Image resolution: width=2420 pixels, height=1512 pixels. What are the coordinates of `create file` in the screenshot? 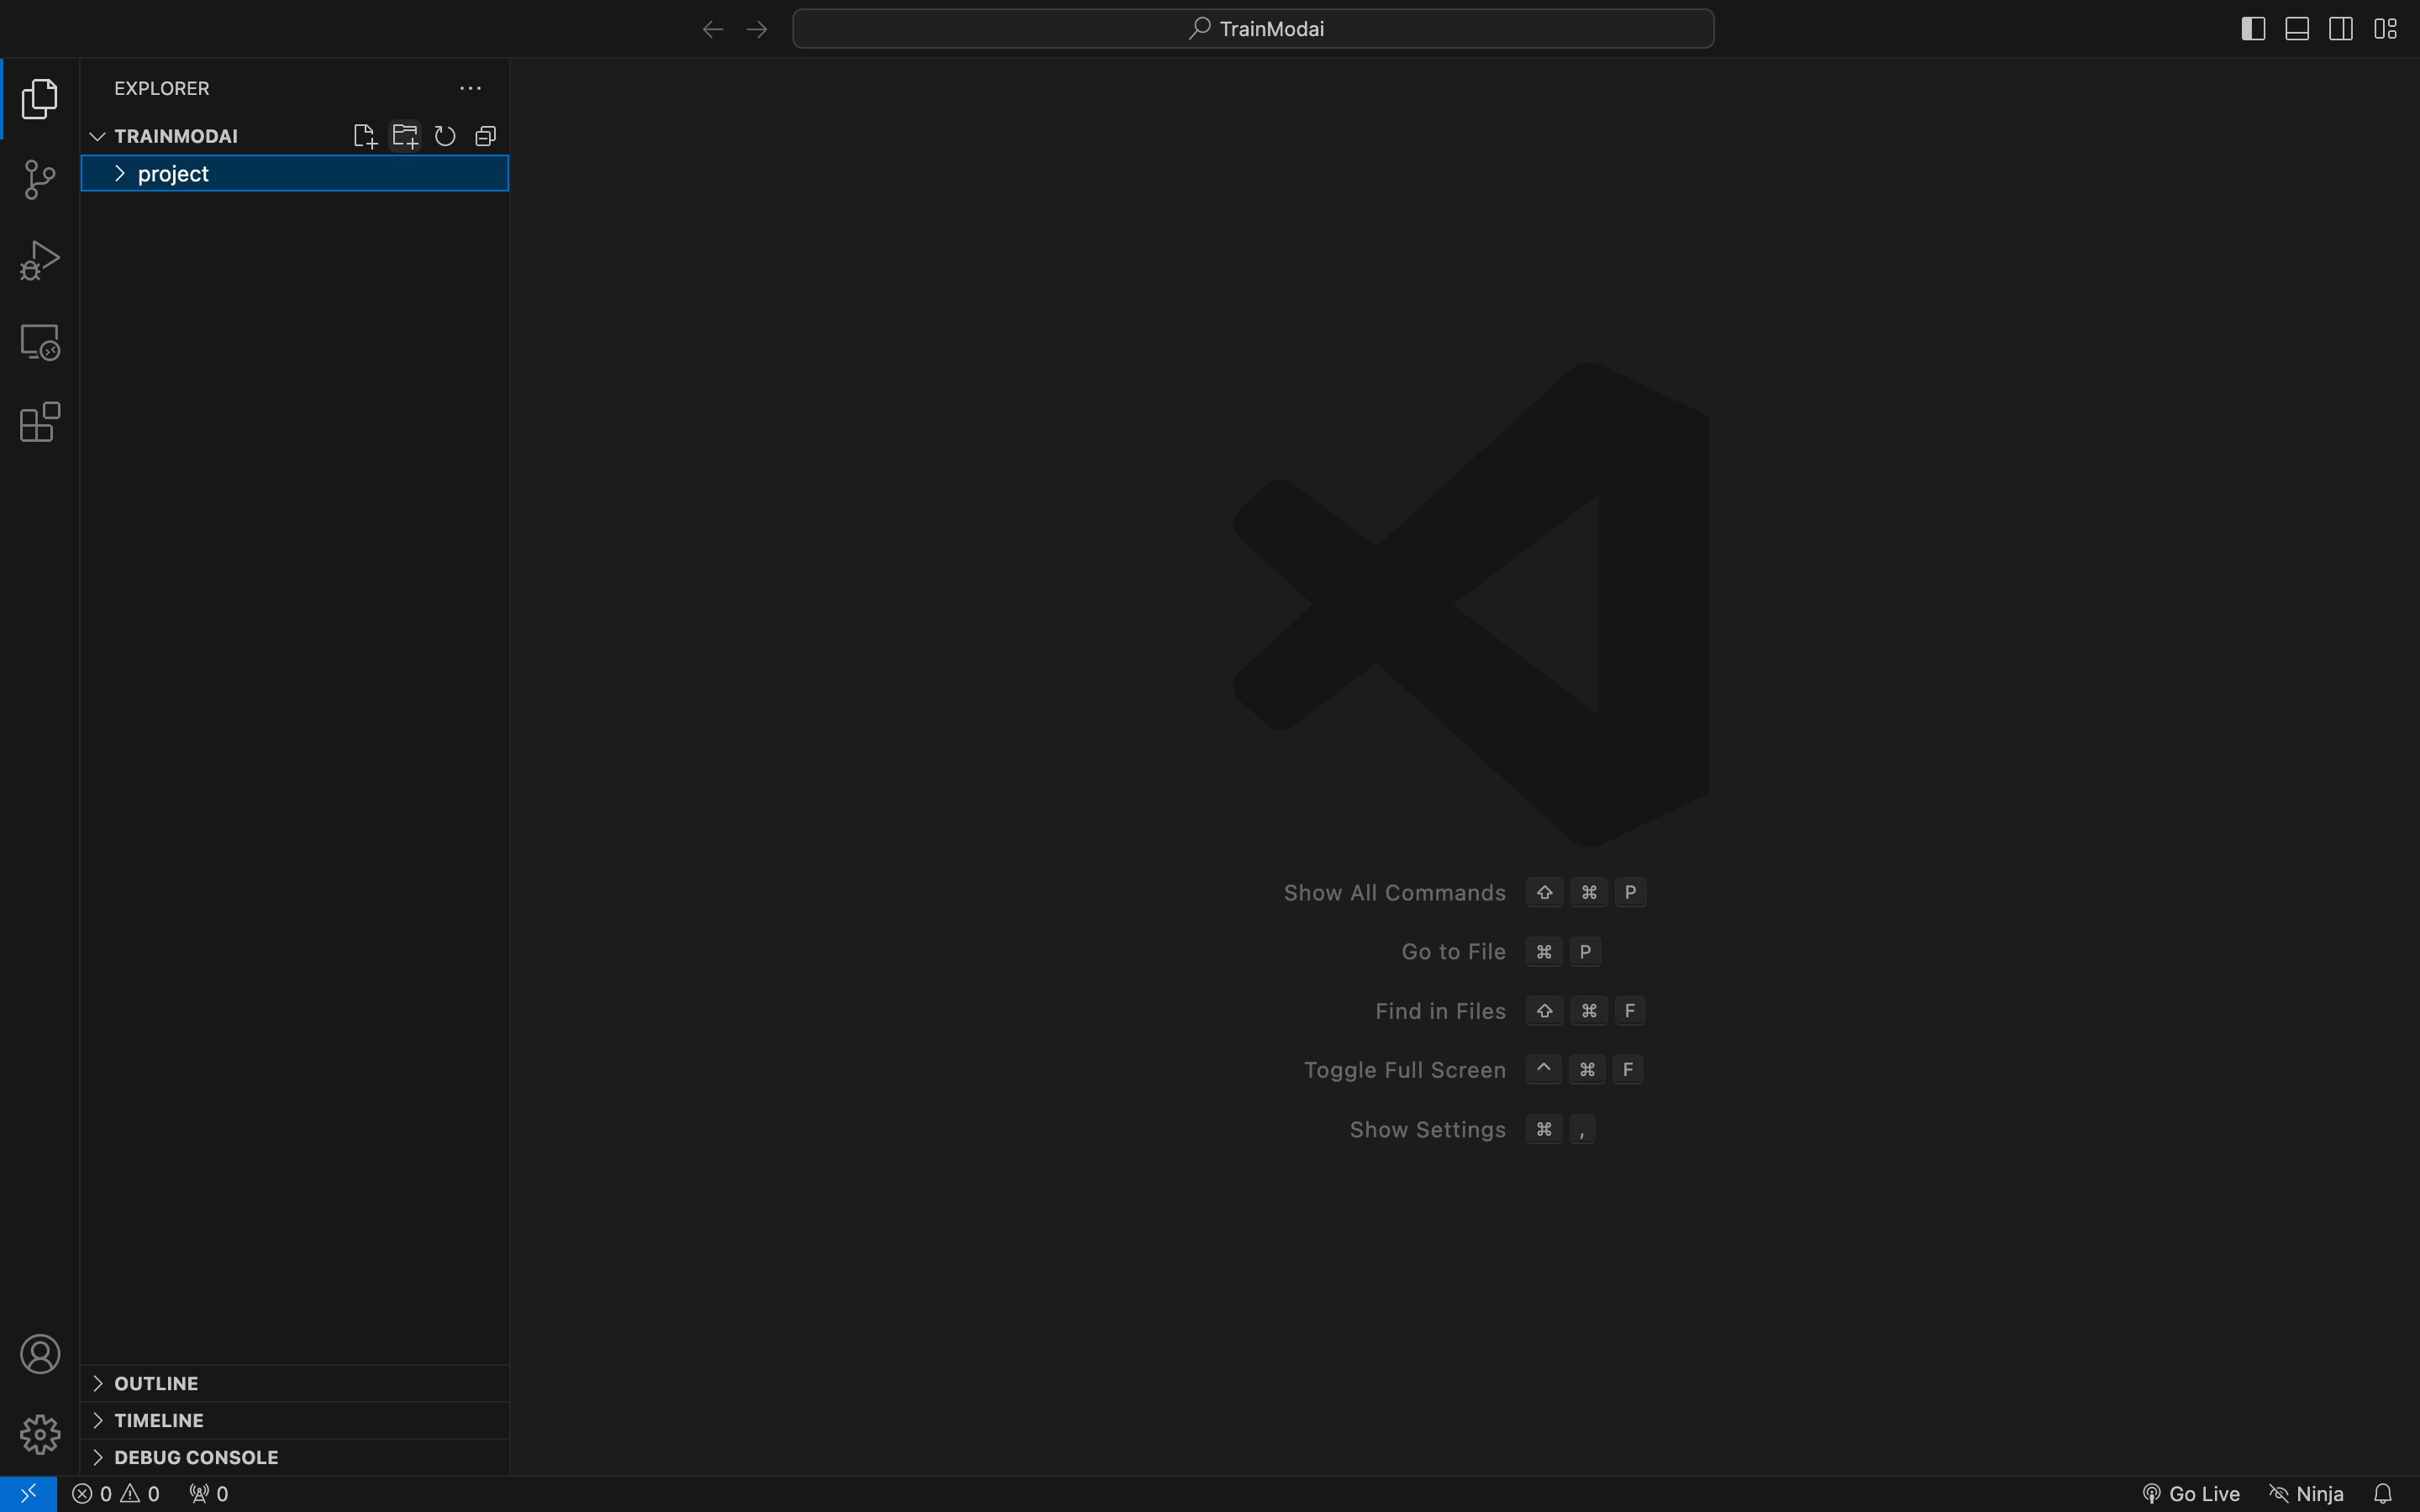 It's located at (364, 133).